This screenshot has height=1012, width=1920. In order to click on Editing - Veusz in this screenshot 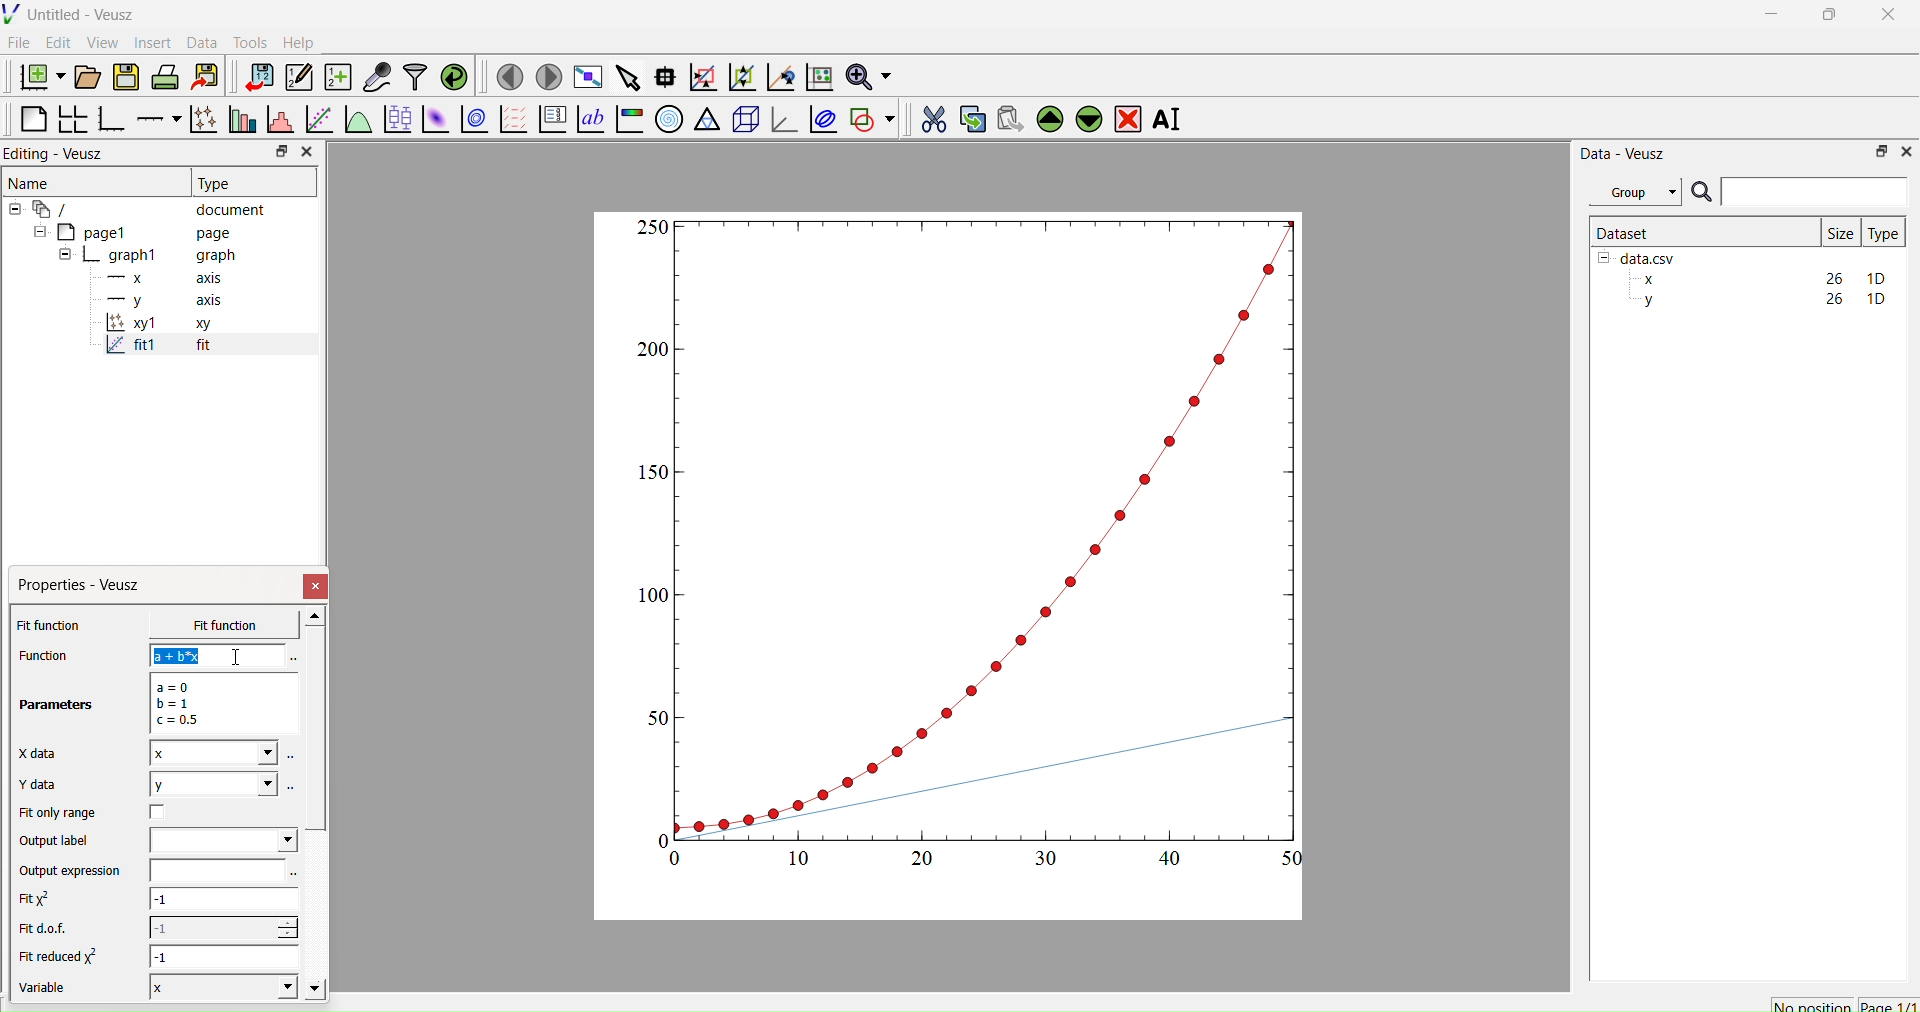, I will do `click(60, 153)`.